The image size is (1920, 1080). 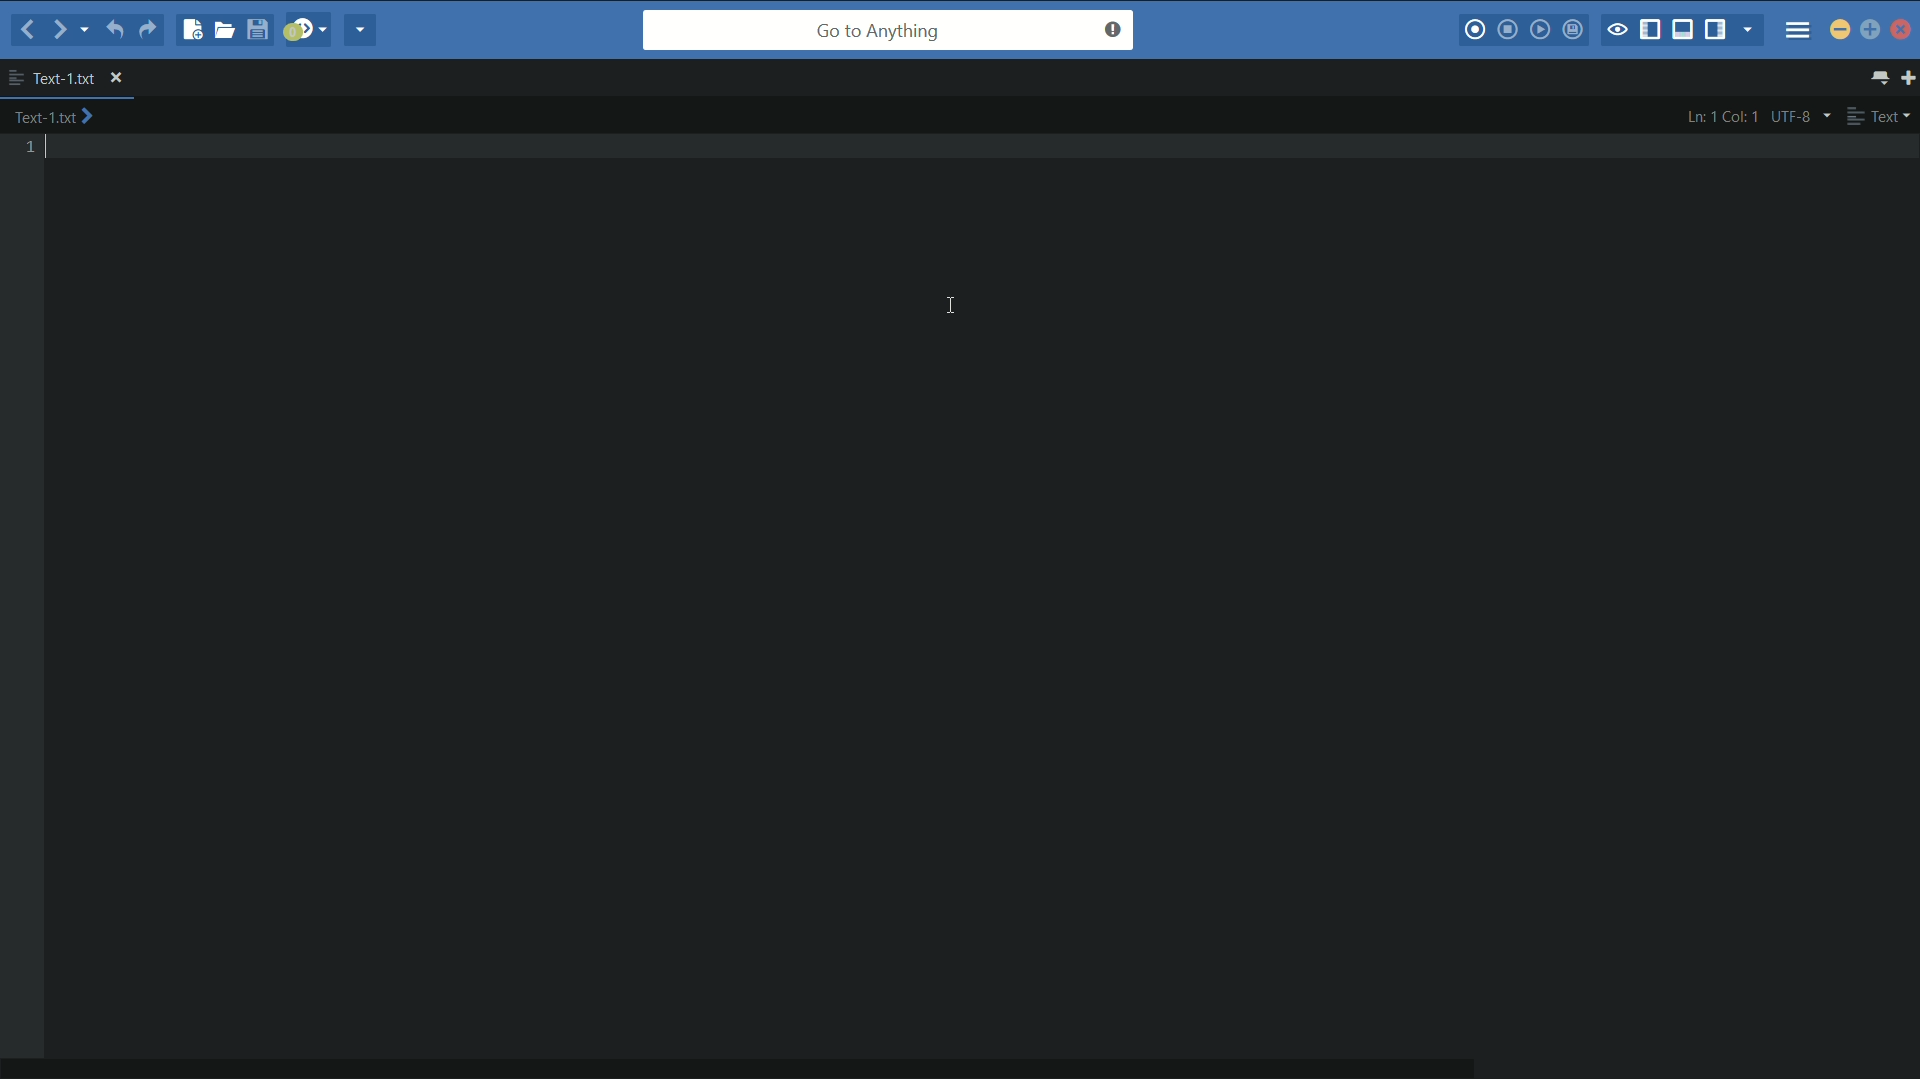 I want to click on back, so click(x=28, y=29).